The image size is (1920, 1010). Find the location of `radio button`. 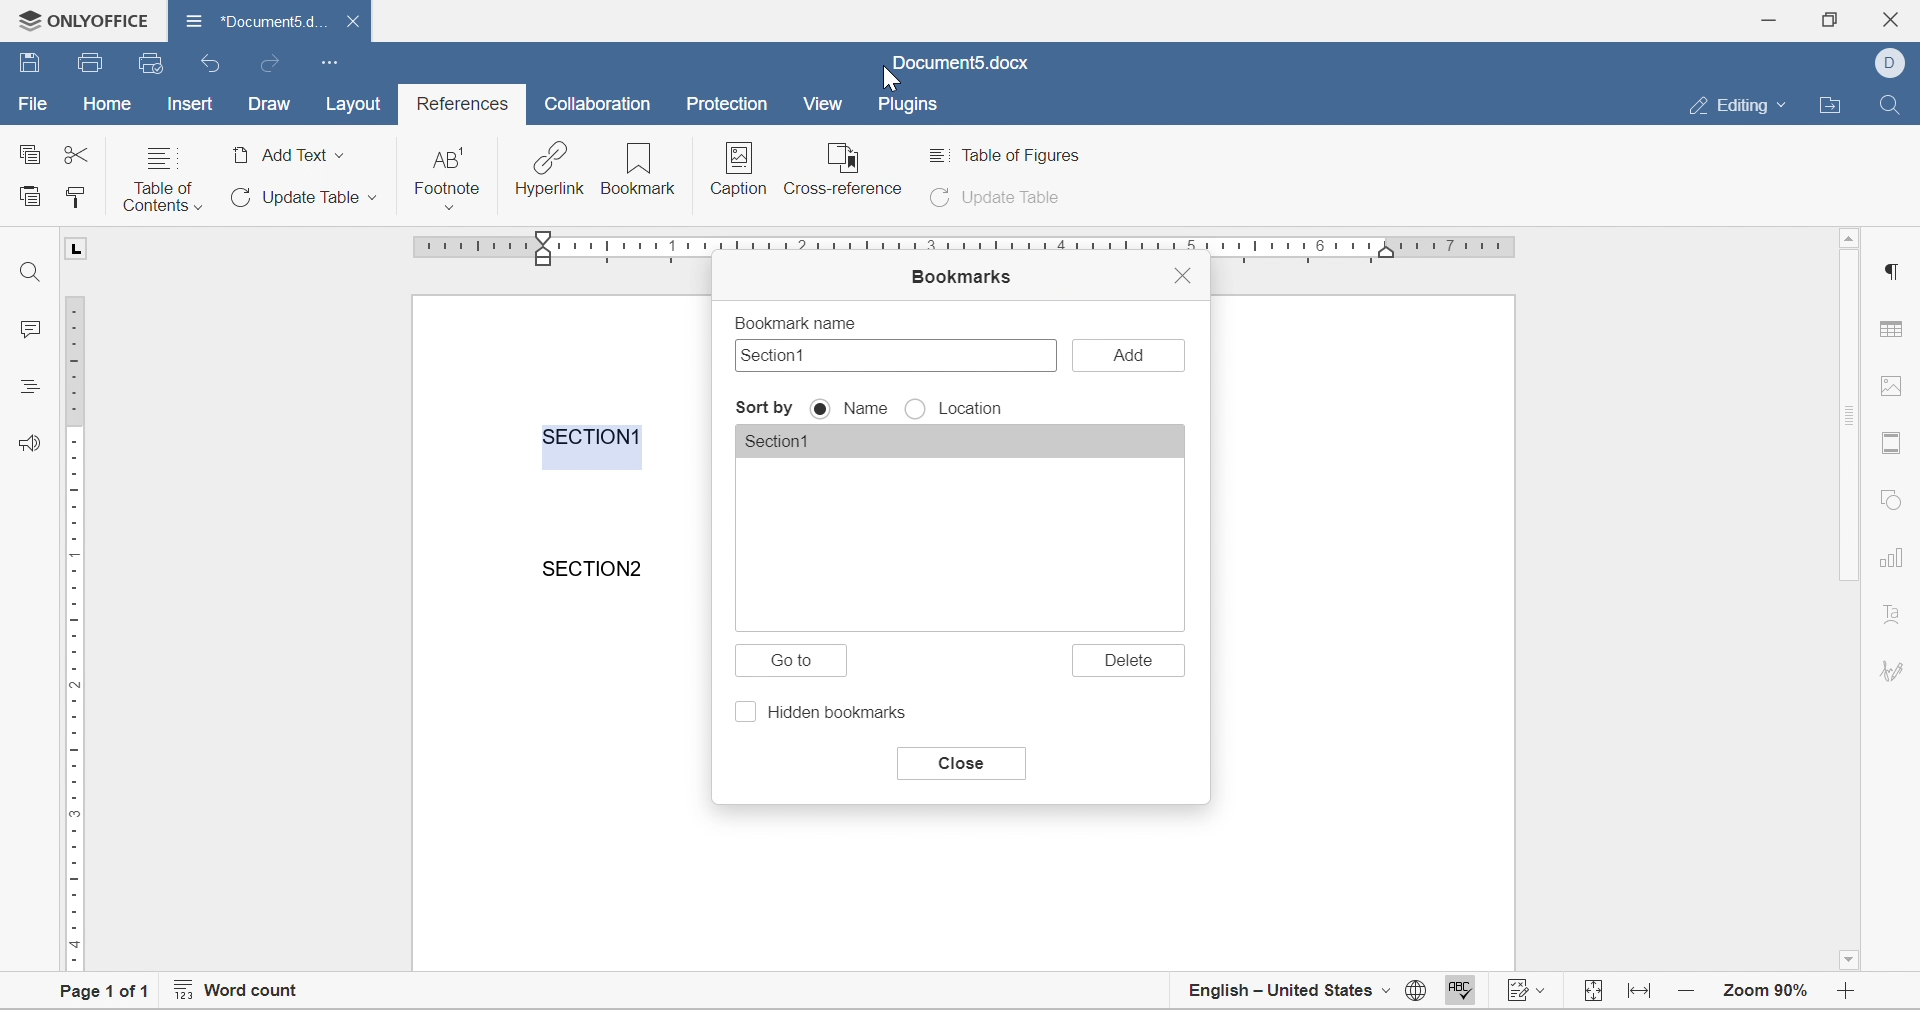

radio button is located at coordinates (823, 409).